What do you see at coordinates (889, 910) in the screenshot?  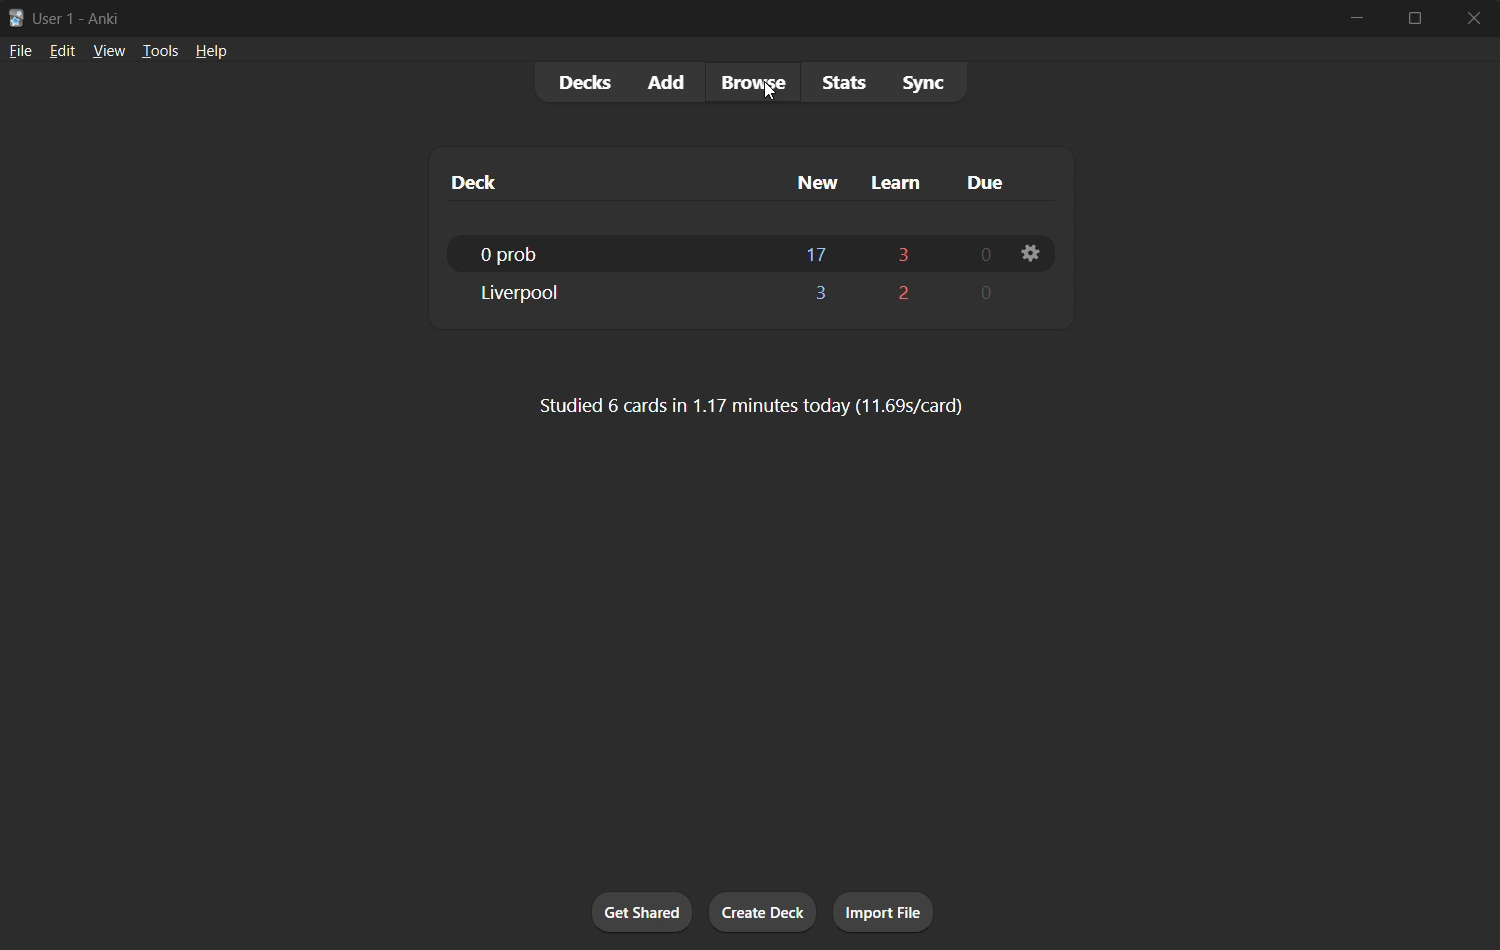 I see `import file` at bounding box center [889, 910].